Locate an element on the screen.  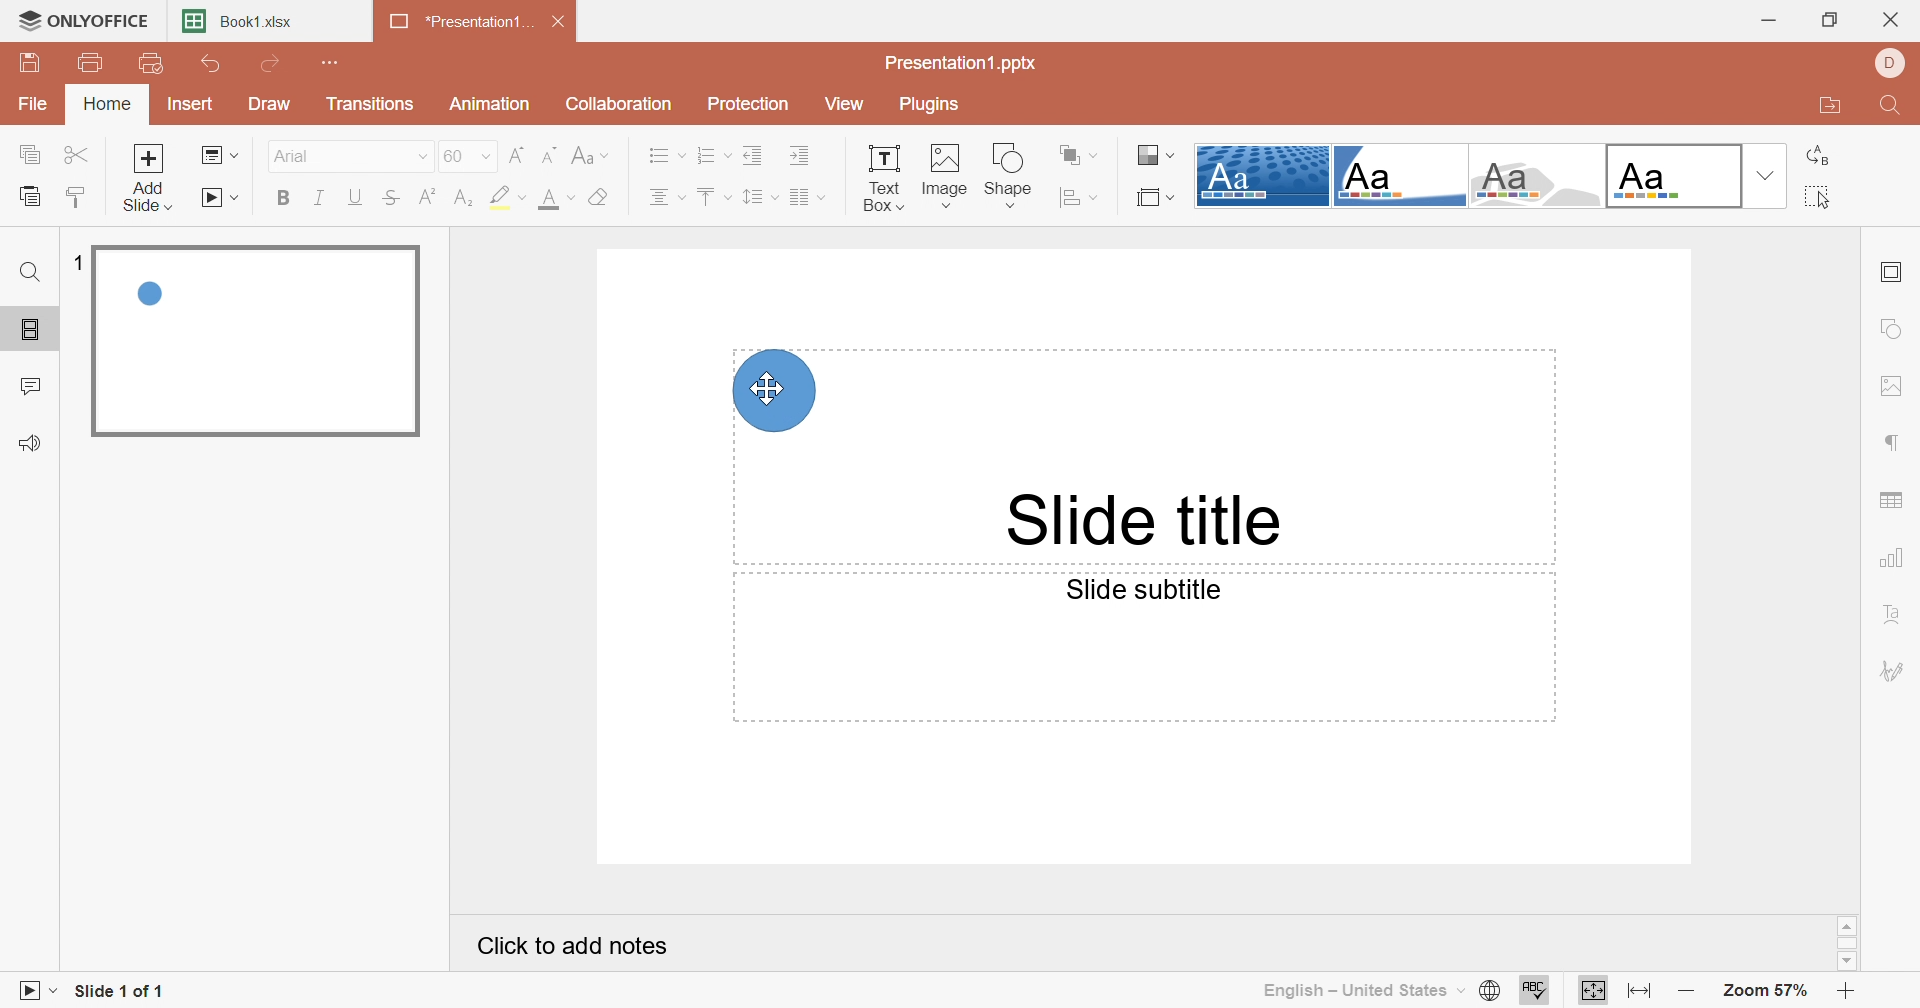
Subscript is located at coordinates (469, 197).